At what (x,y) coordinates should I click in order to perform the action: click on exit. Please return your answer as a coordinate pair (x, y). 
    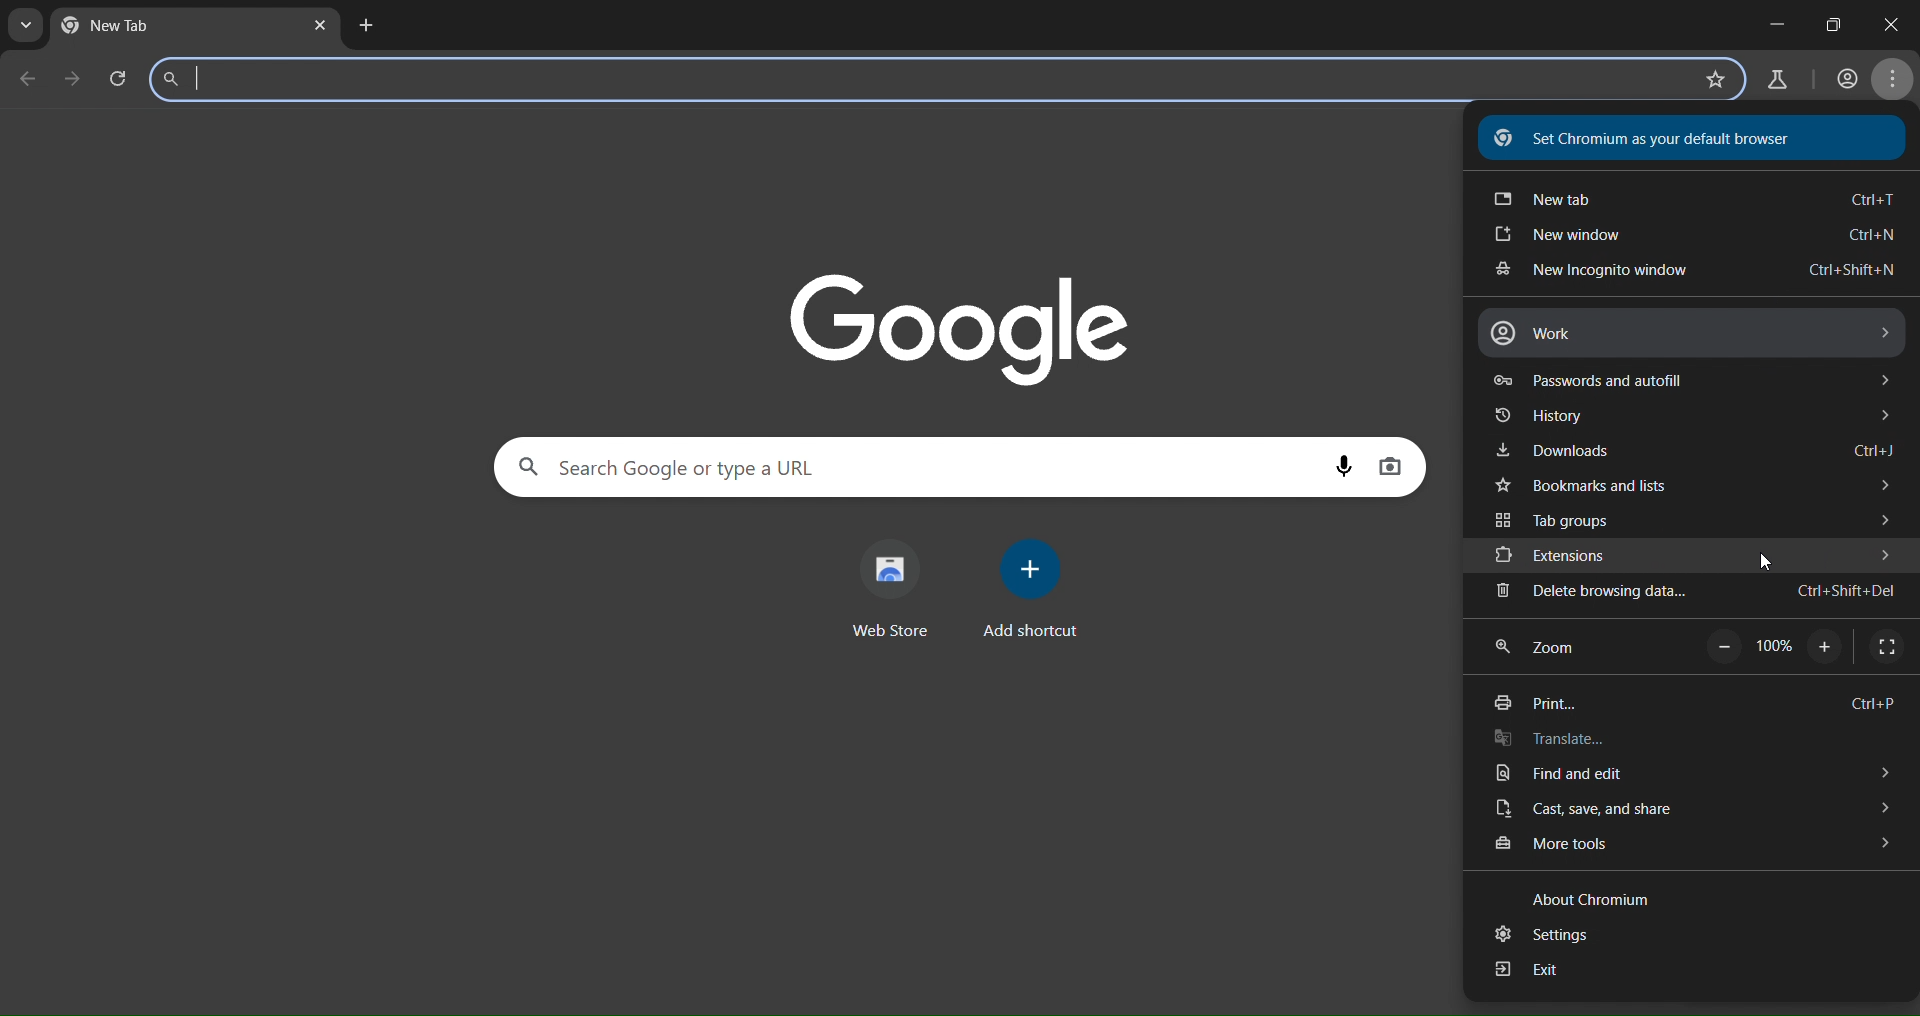
    Looking at the image, I should click on (1548, 975).